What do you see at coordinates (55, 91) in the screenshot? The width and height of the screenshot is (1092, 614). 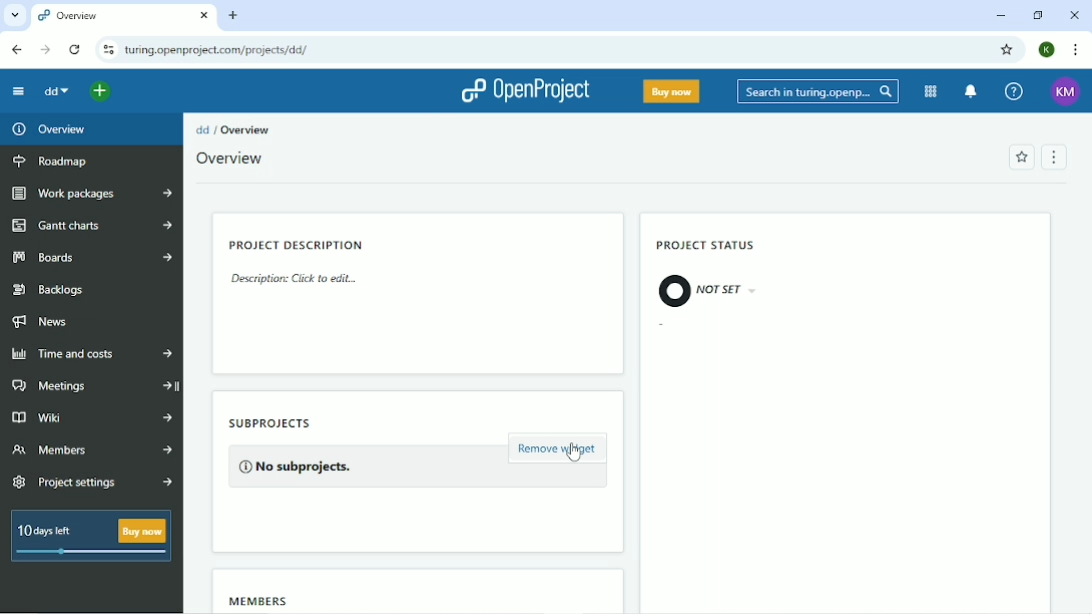 I see `dd` at bounding box center [55, 91].